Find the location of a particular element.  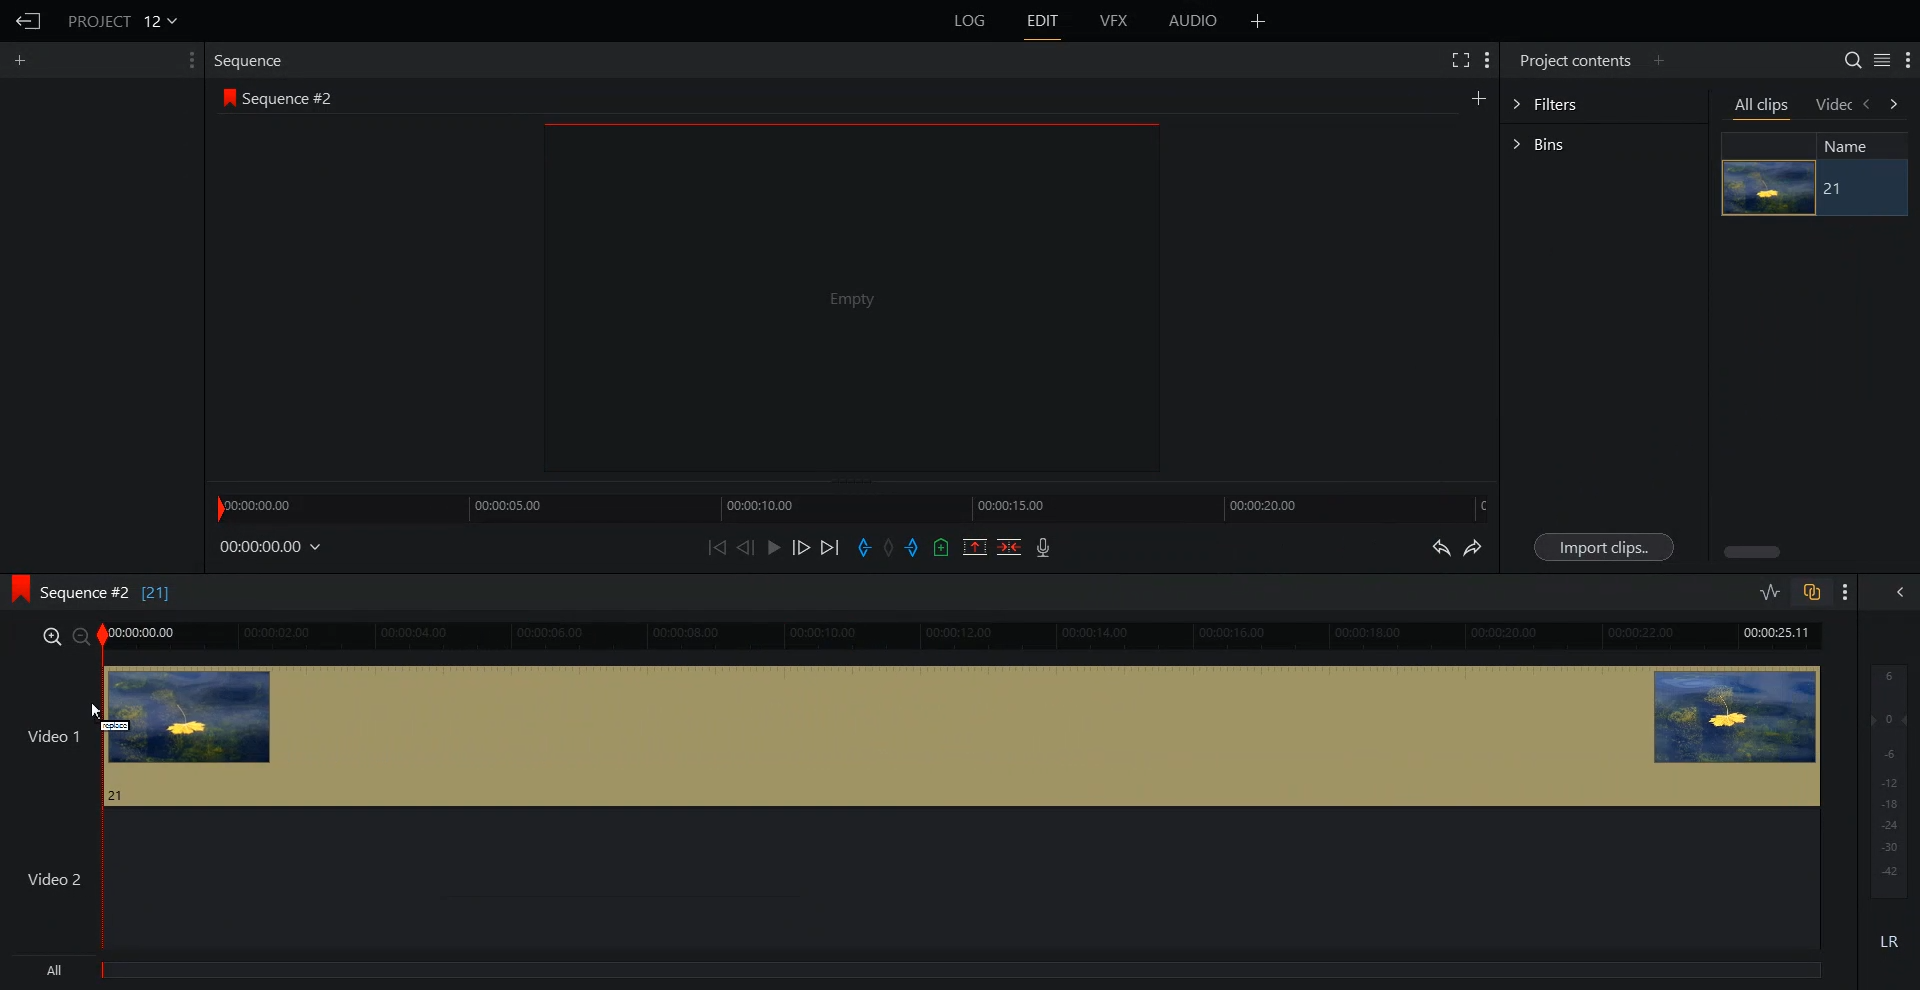

Video 1 is located at coordinates (50, 737).